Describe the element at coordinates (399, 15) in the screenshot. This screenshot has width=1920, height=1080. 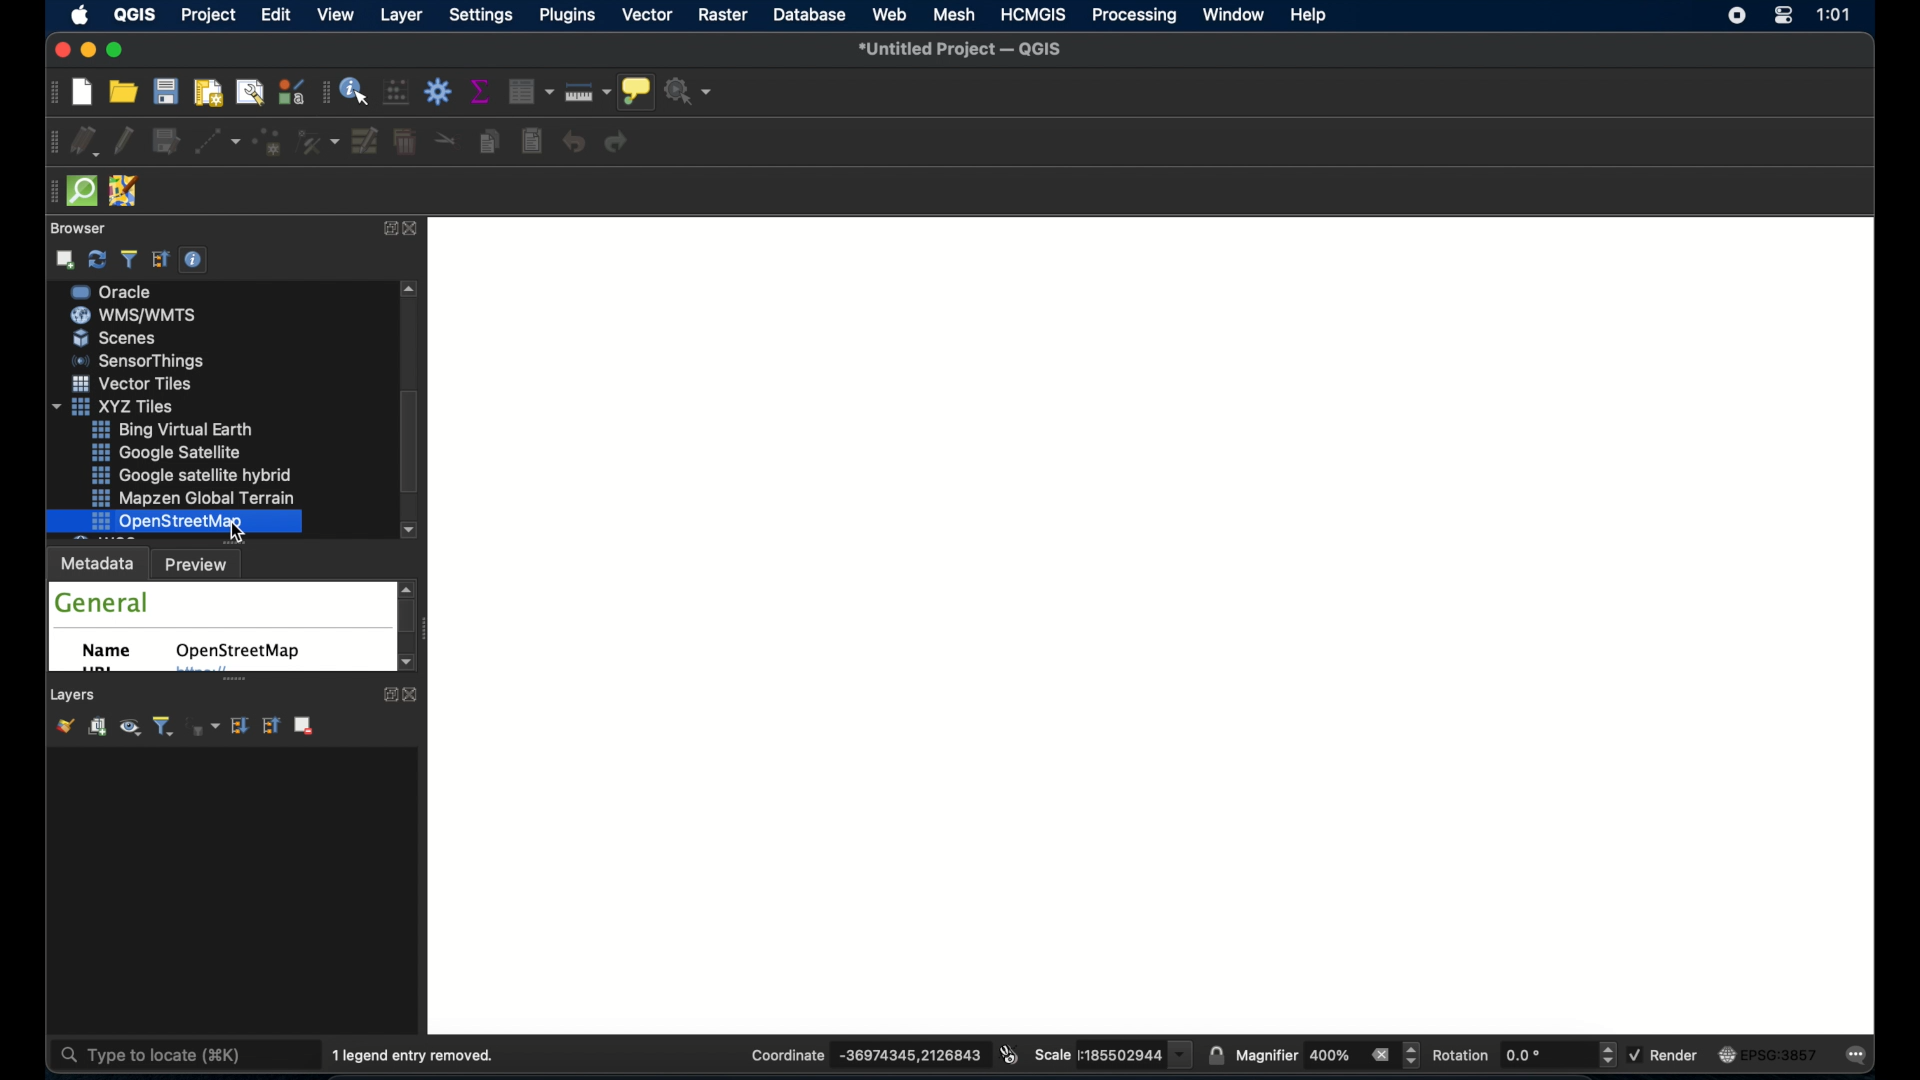
I see `layer` at that location.